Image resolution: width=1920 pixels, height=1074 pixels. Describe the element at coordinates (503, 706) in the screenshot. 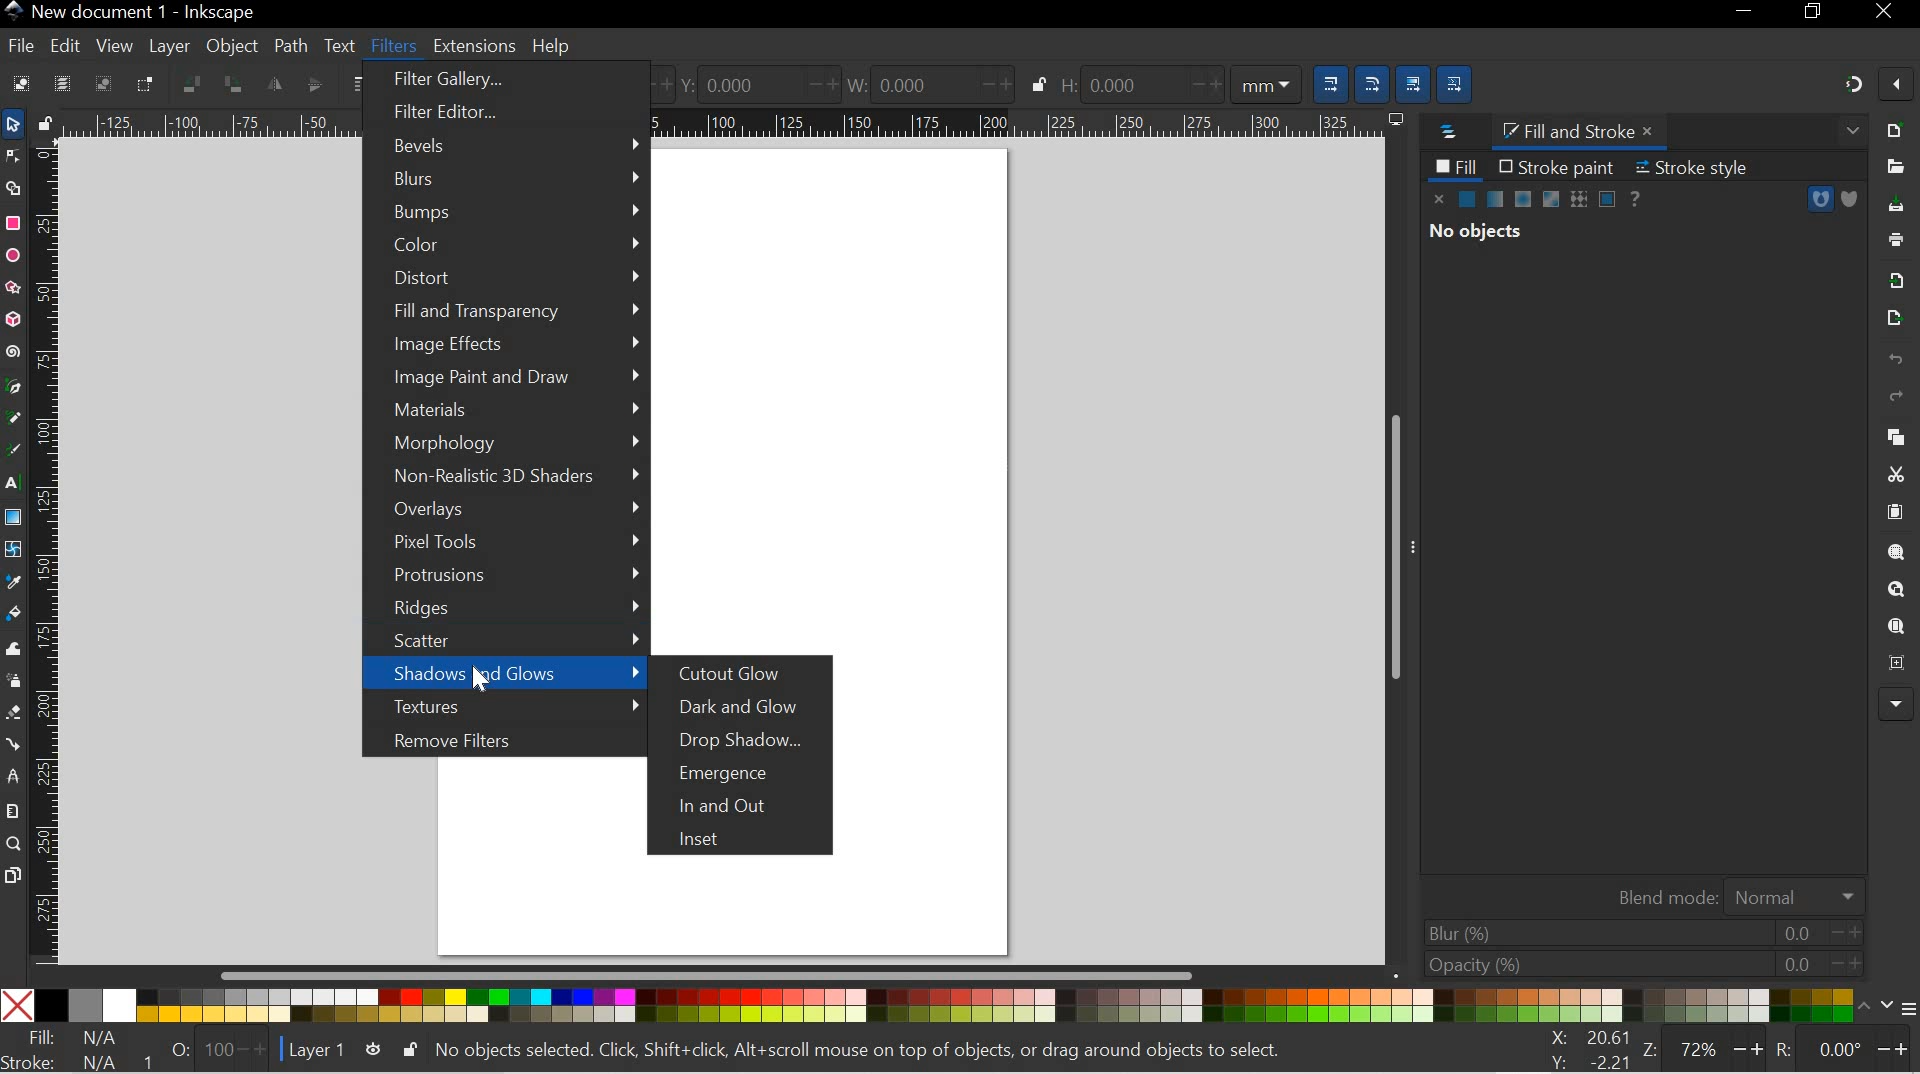

I see `TEXTURES` at that location.